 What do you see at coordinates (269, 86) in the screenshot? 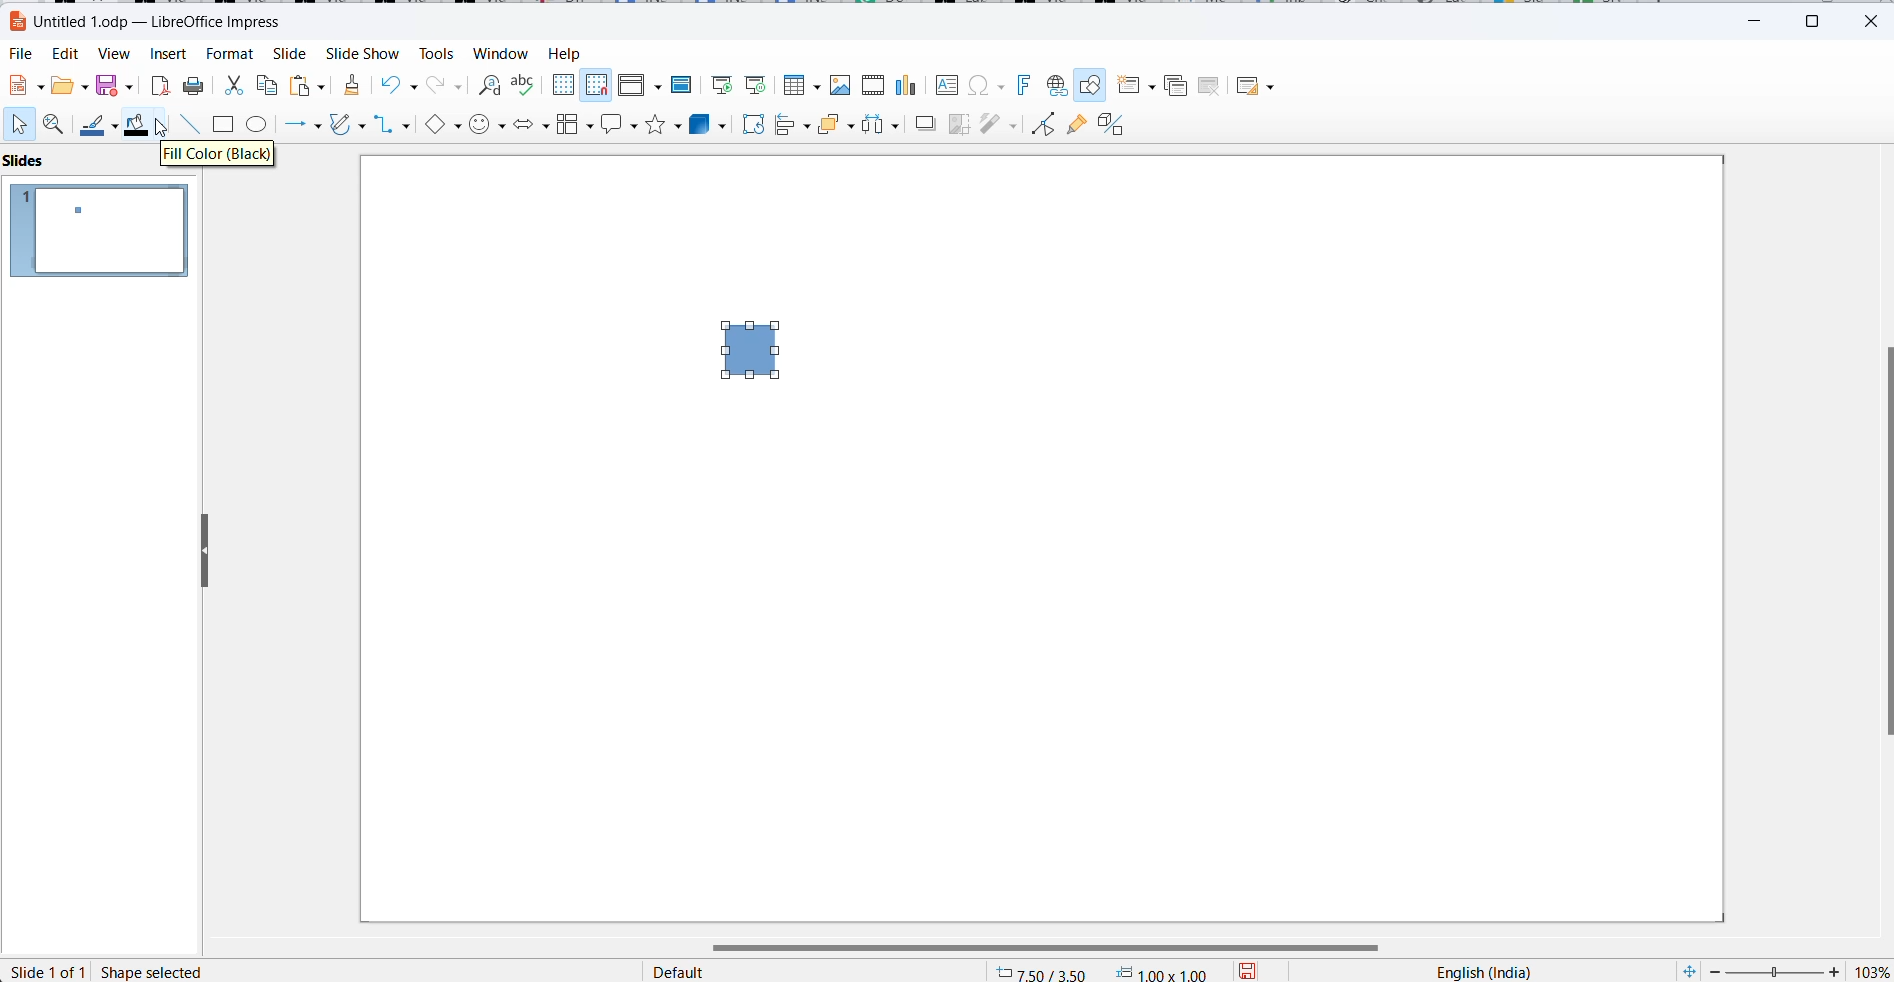
I see `copy` at bounding box center [269, 86].